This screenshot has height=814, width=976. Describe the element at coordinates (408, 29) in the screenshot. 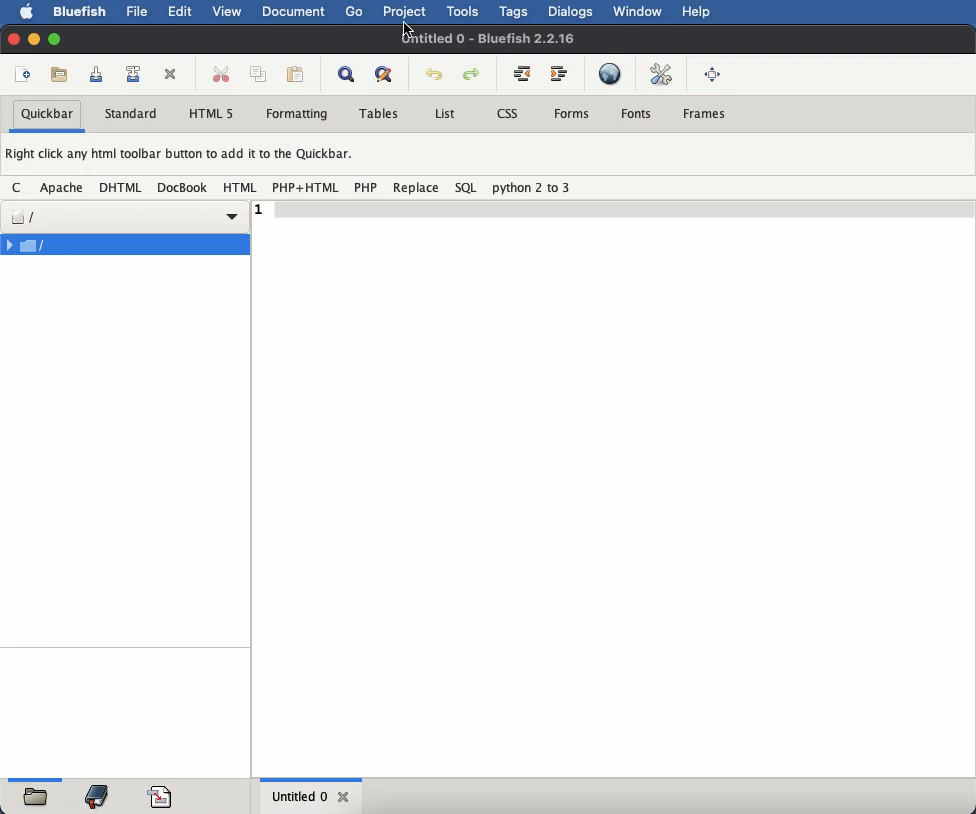

I see `cursor` at that location.